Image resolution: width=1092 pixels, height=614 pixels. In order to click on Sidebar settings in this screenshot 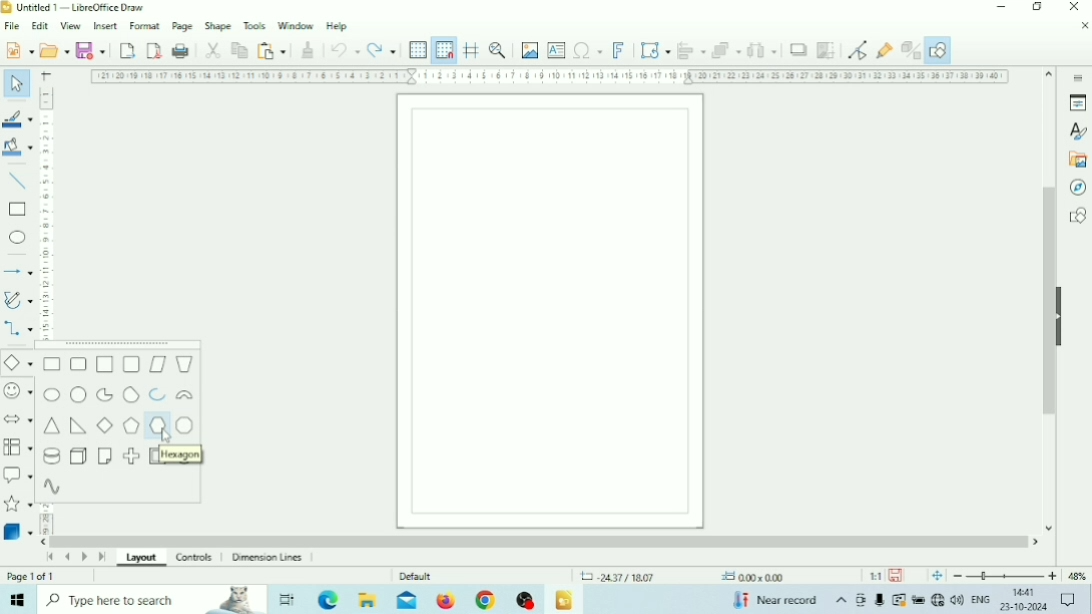, I will do `click(1077, 76)`.